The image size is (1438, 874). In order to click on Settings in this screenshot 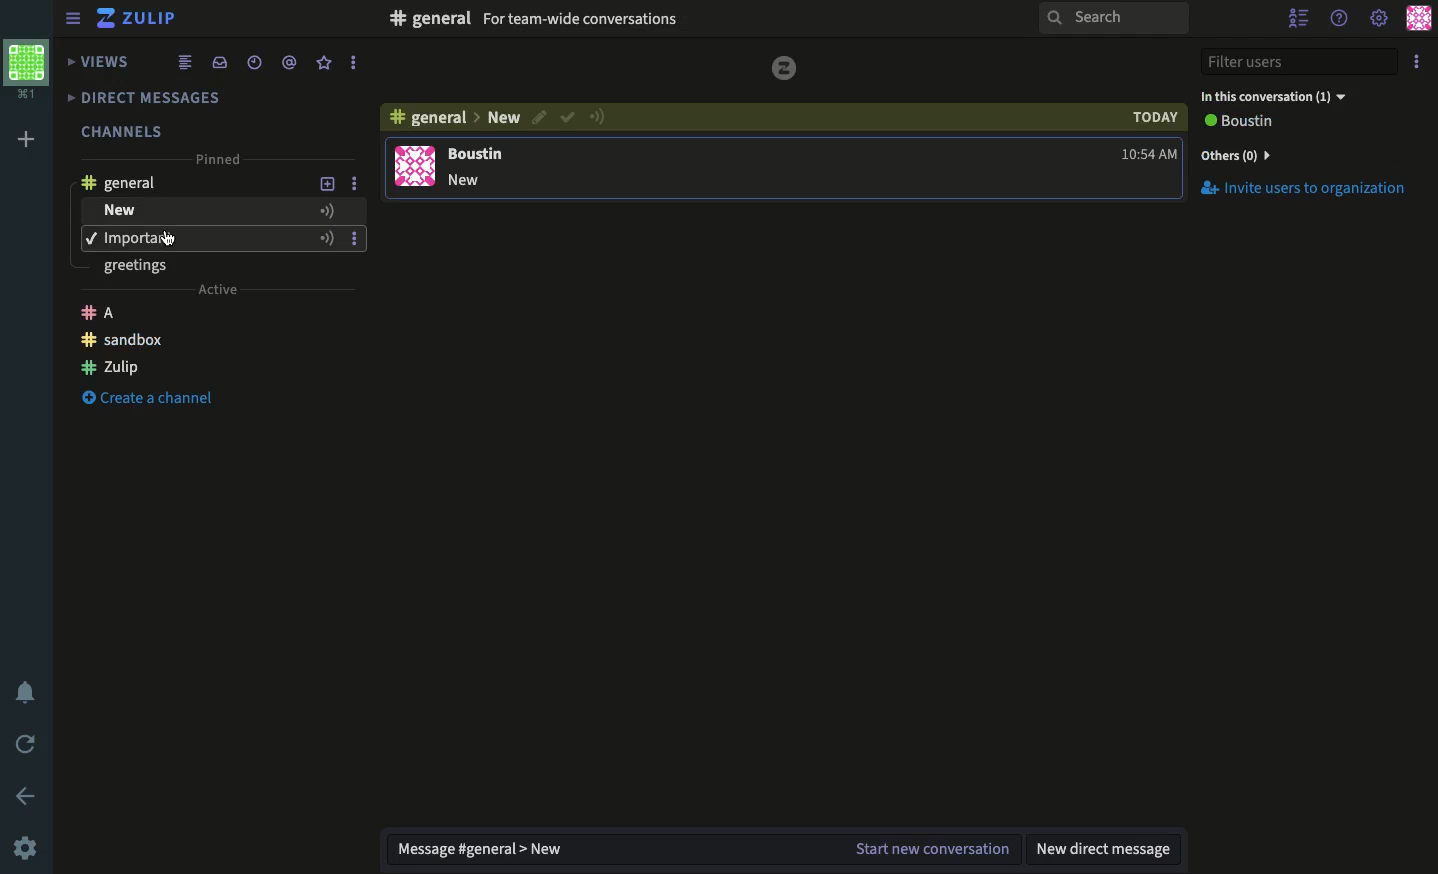, I will do `click(28, 847)`.